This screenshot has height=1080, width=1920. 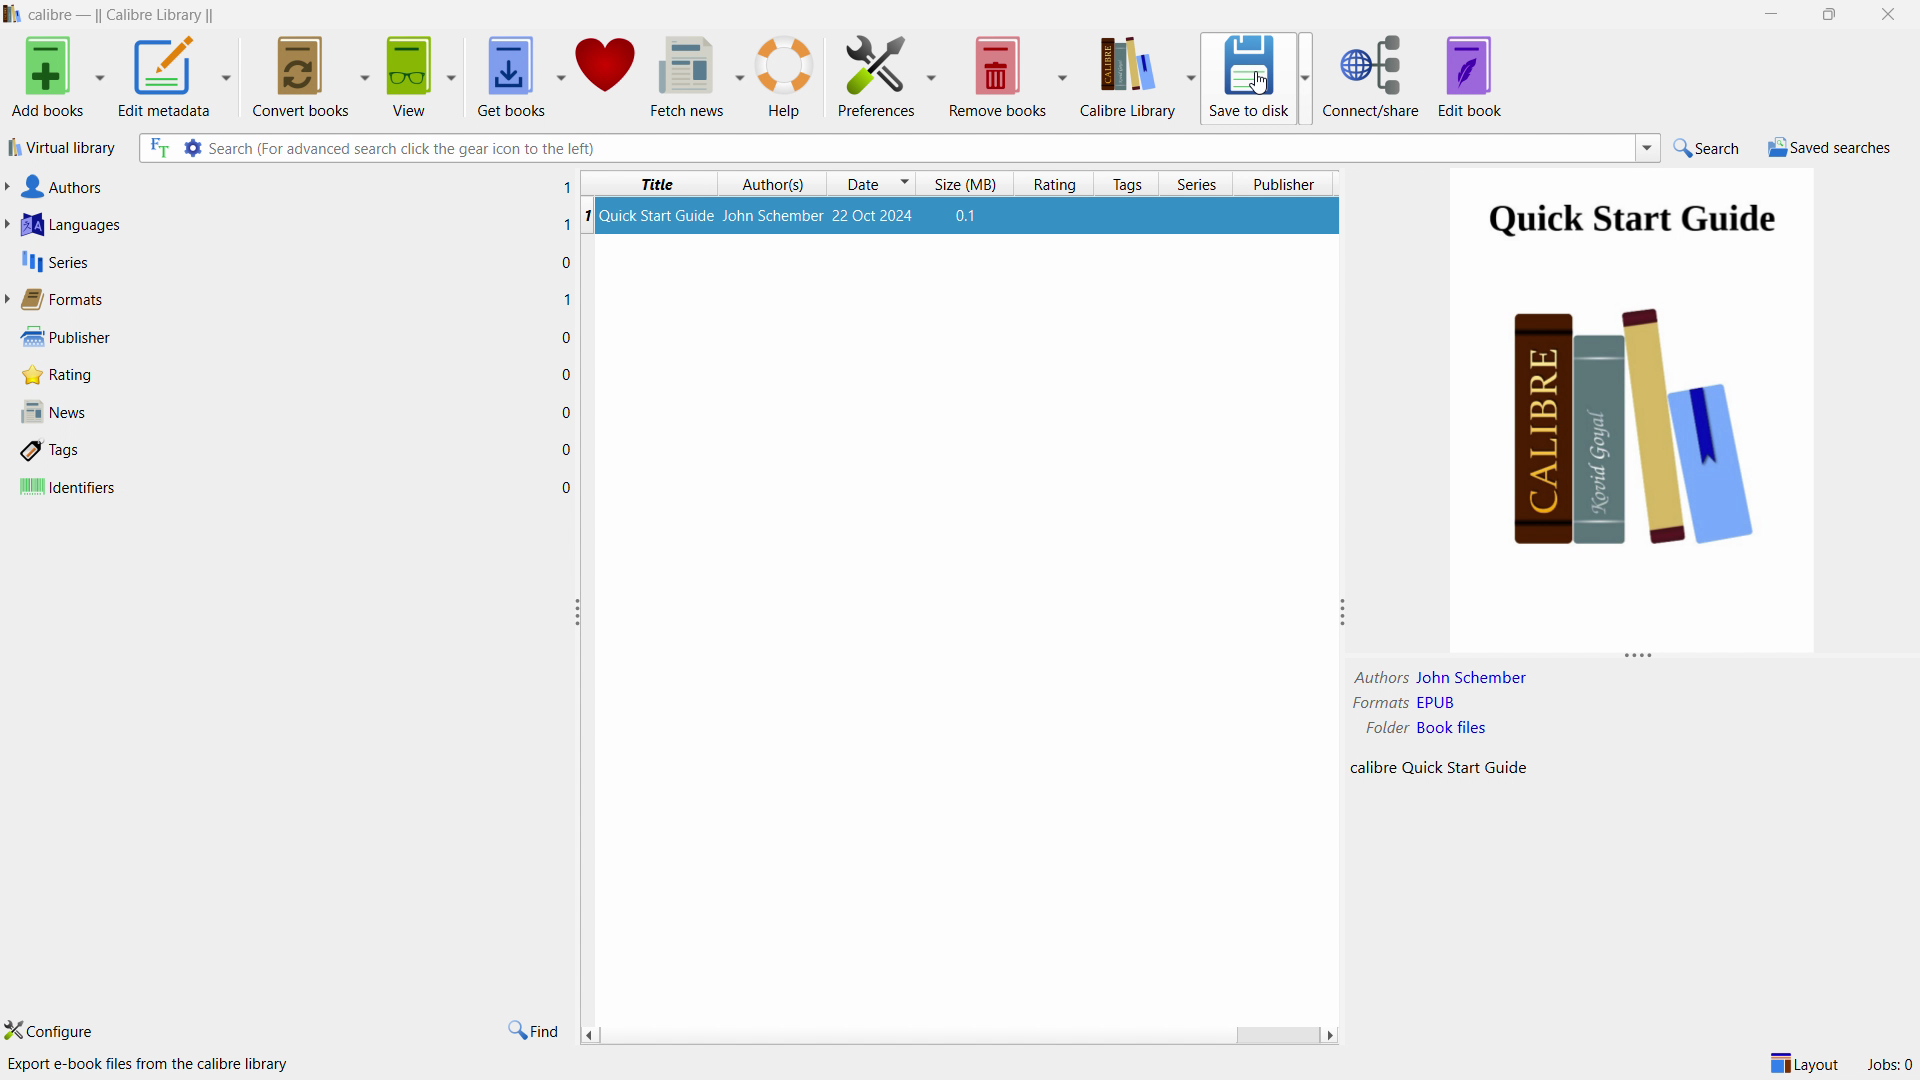 What do you see at coordinates (56, 299) in the screenshot?
I see `‘Formats` at bounding box center [56, 299].